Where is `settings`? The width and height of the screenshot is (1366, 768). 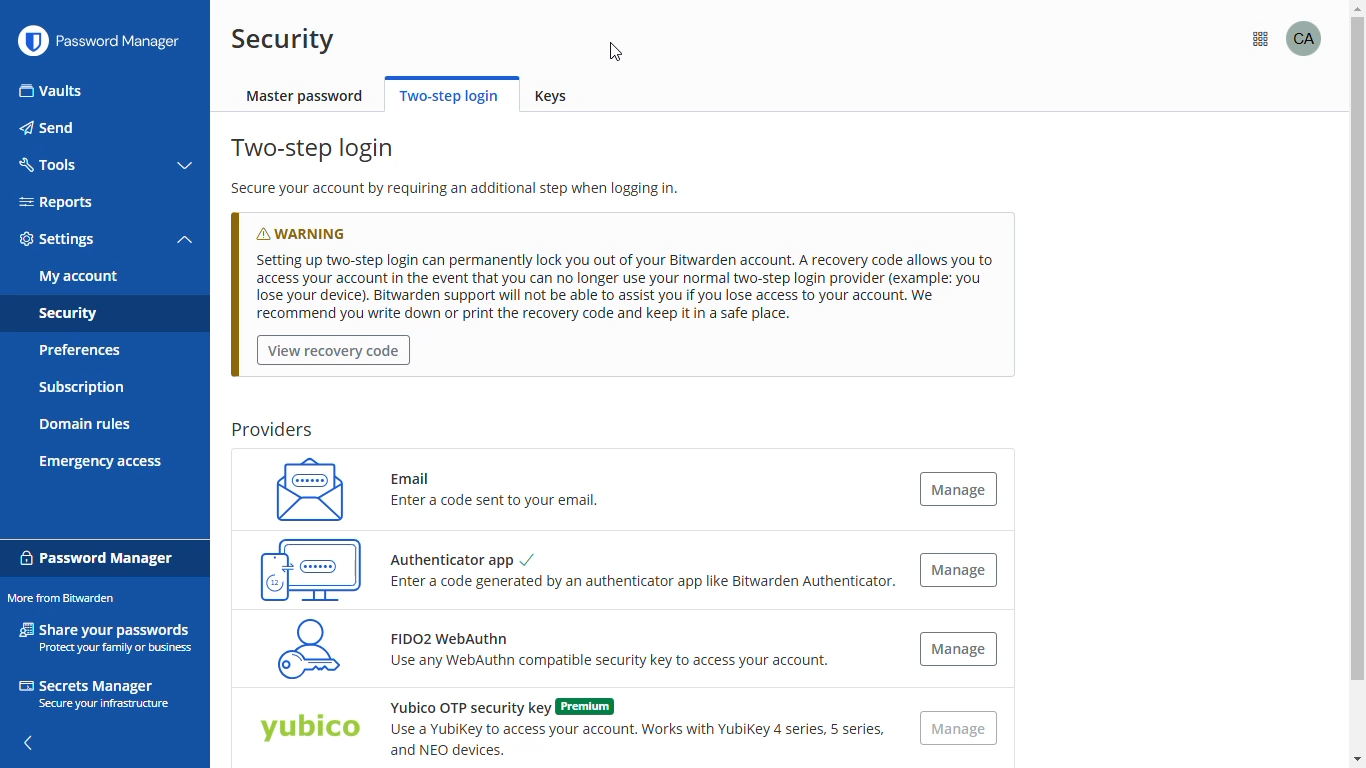 settings is located at coordinates (58, 240).